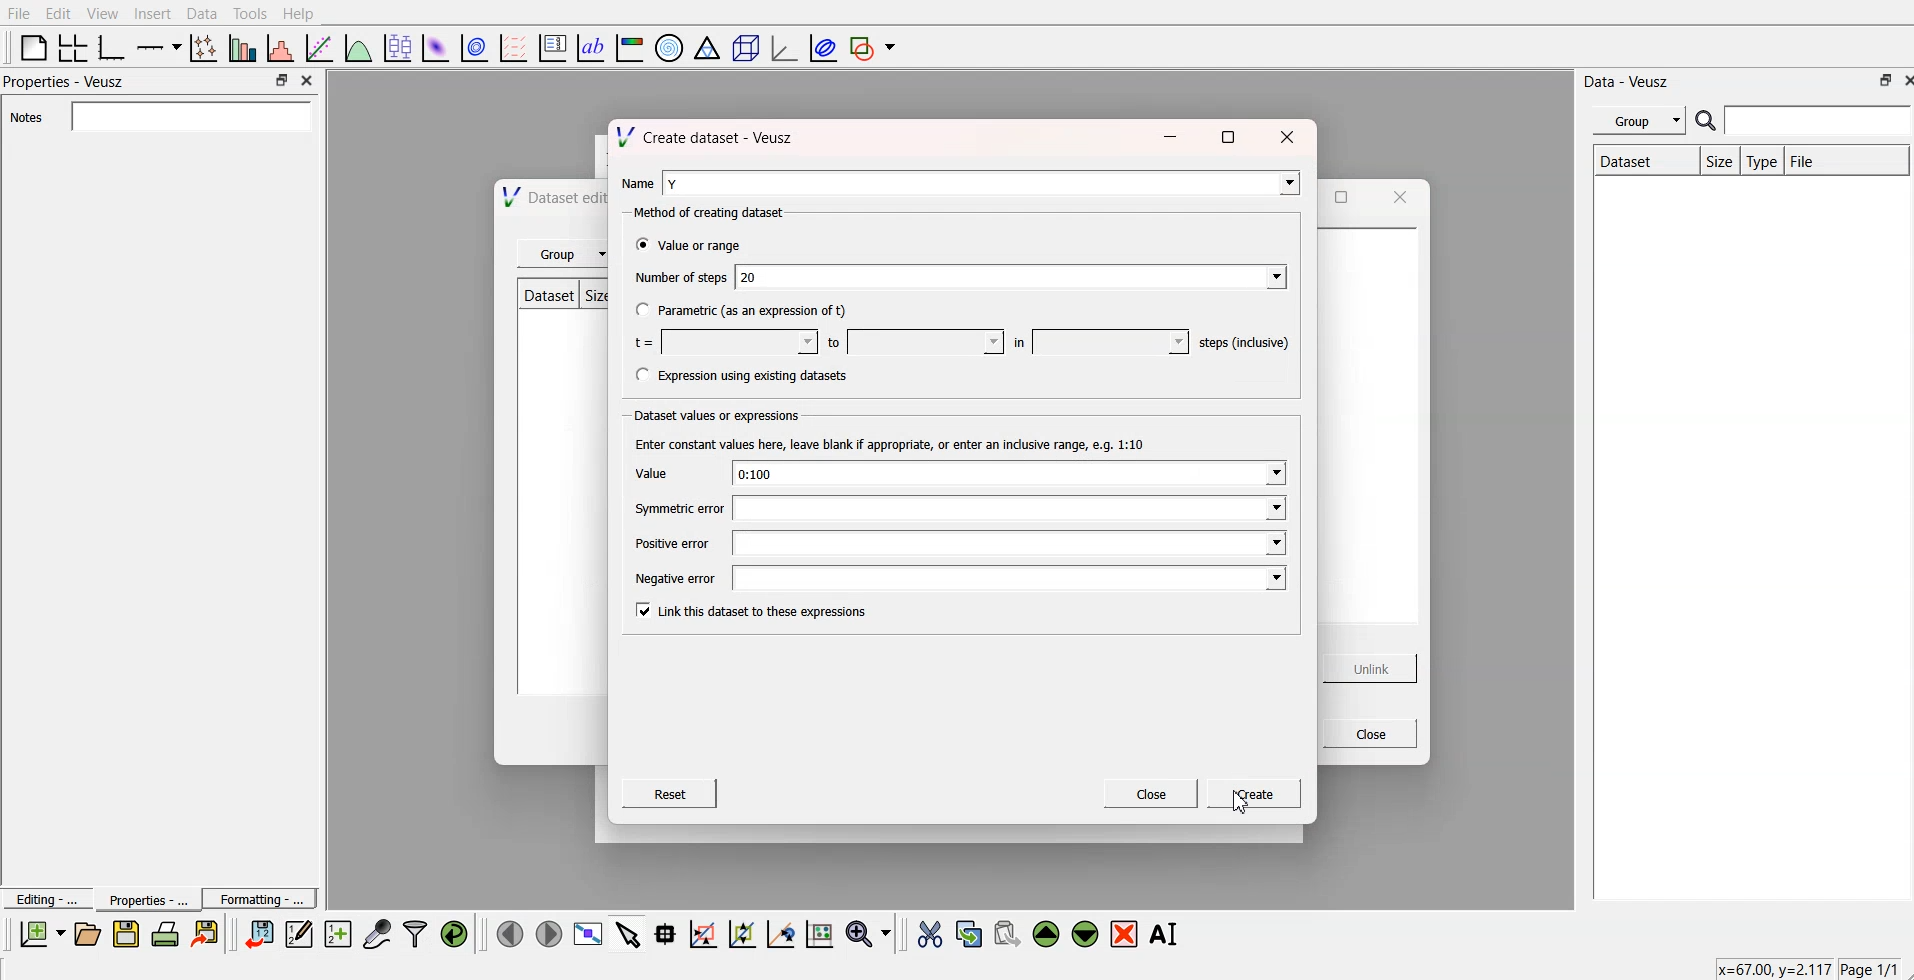  Describe the element at coordinates (971, 930) in the screenshot. I see `copy` at that location.